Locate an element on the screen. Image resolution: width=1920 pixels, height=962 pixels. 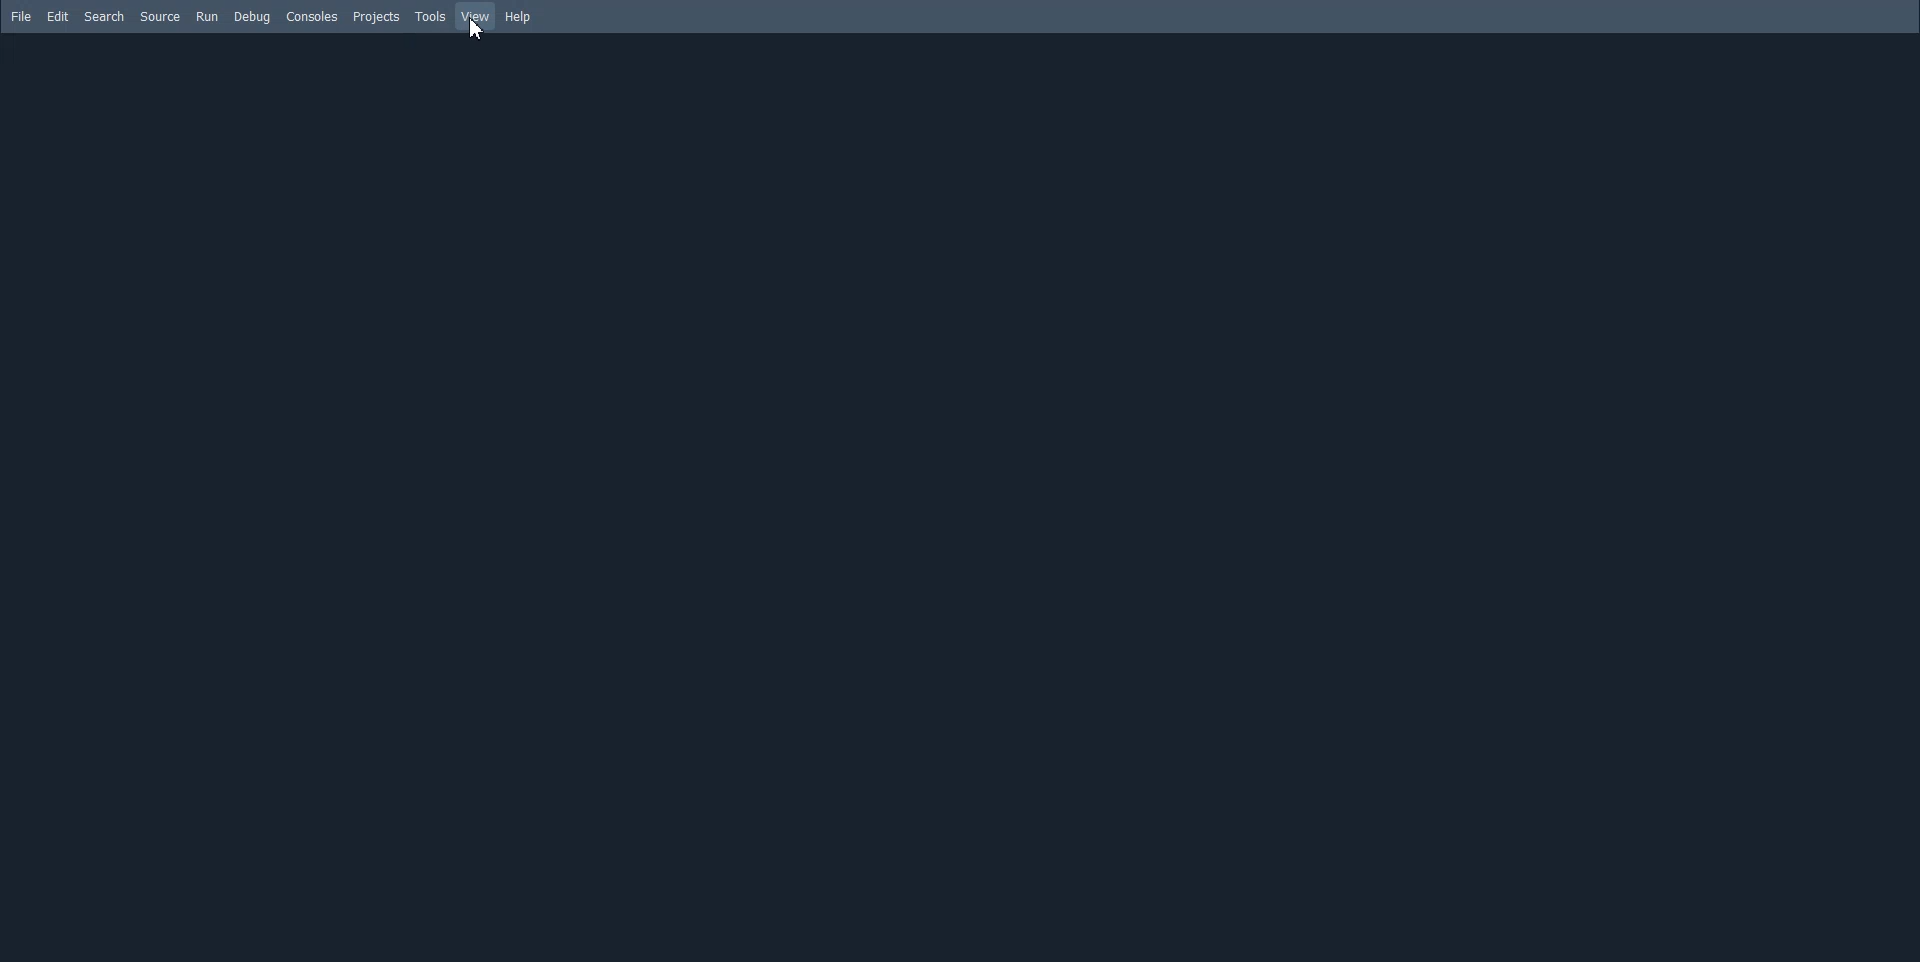
File is located at coordinates (20, 16).